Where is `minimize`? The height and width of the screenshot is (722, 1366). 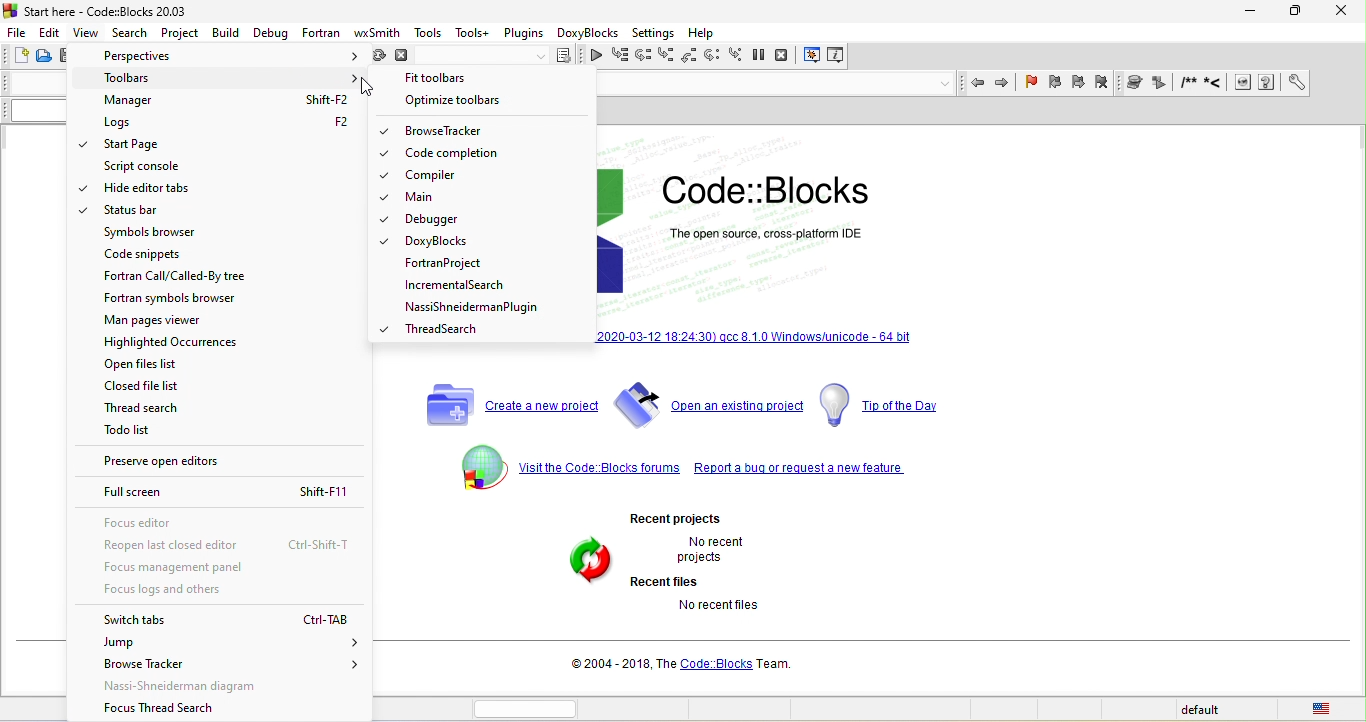
minimize is located at coordinates (1246, 11).